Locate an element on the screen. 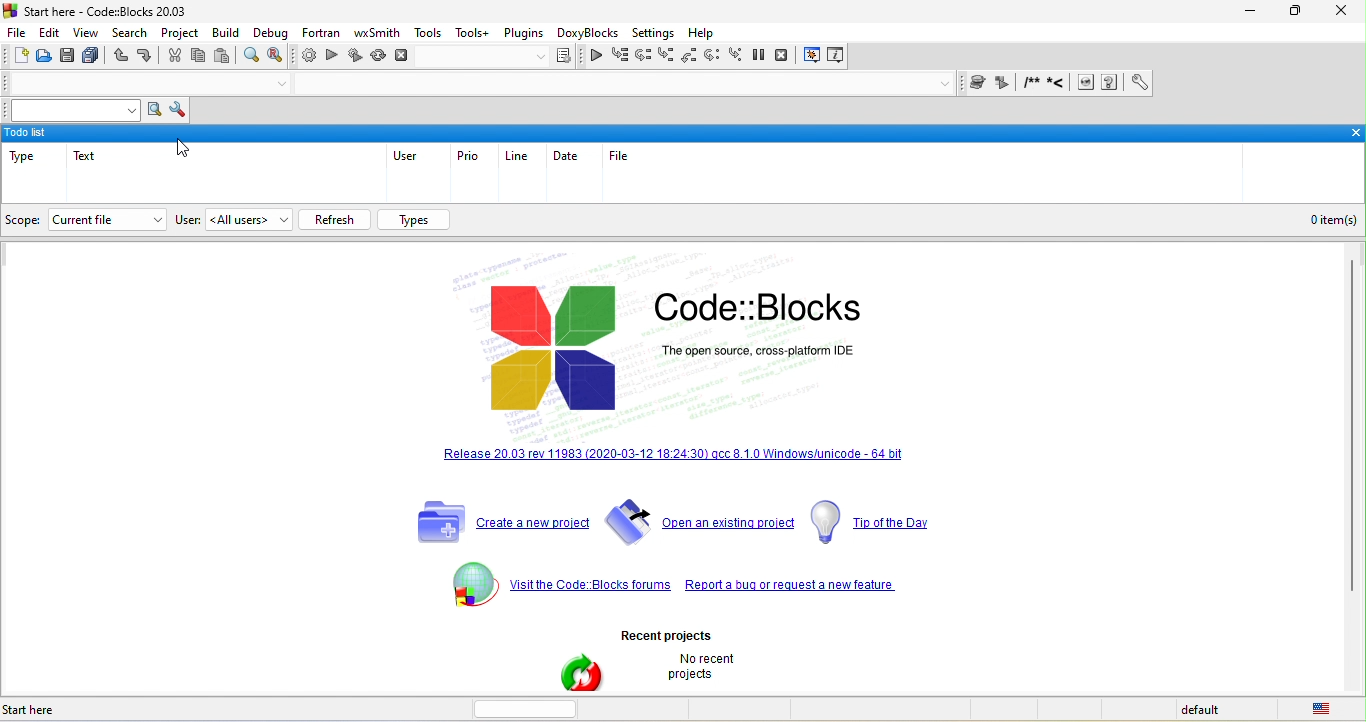 The image size is (1366, 722). paste is located at coordinates (223, 57).